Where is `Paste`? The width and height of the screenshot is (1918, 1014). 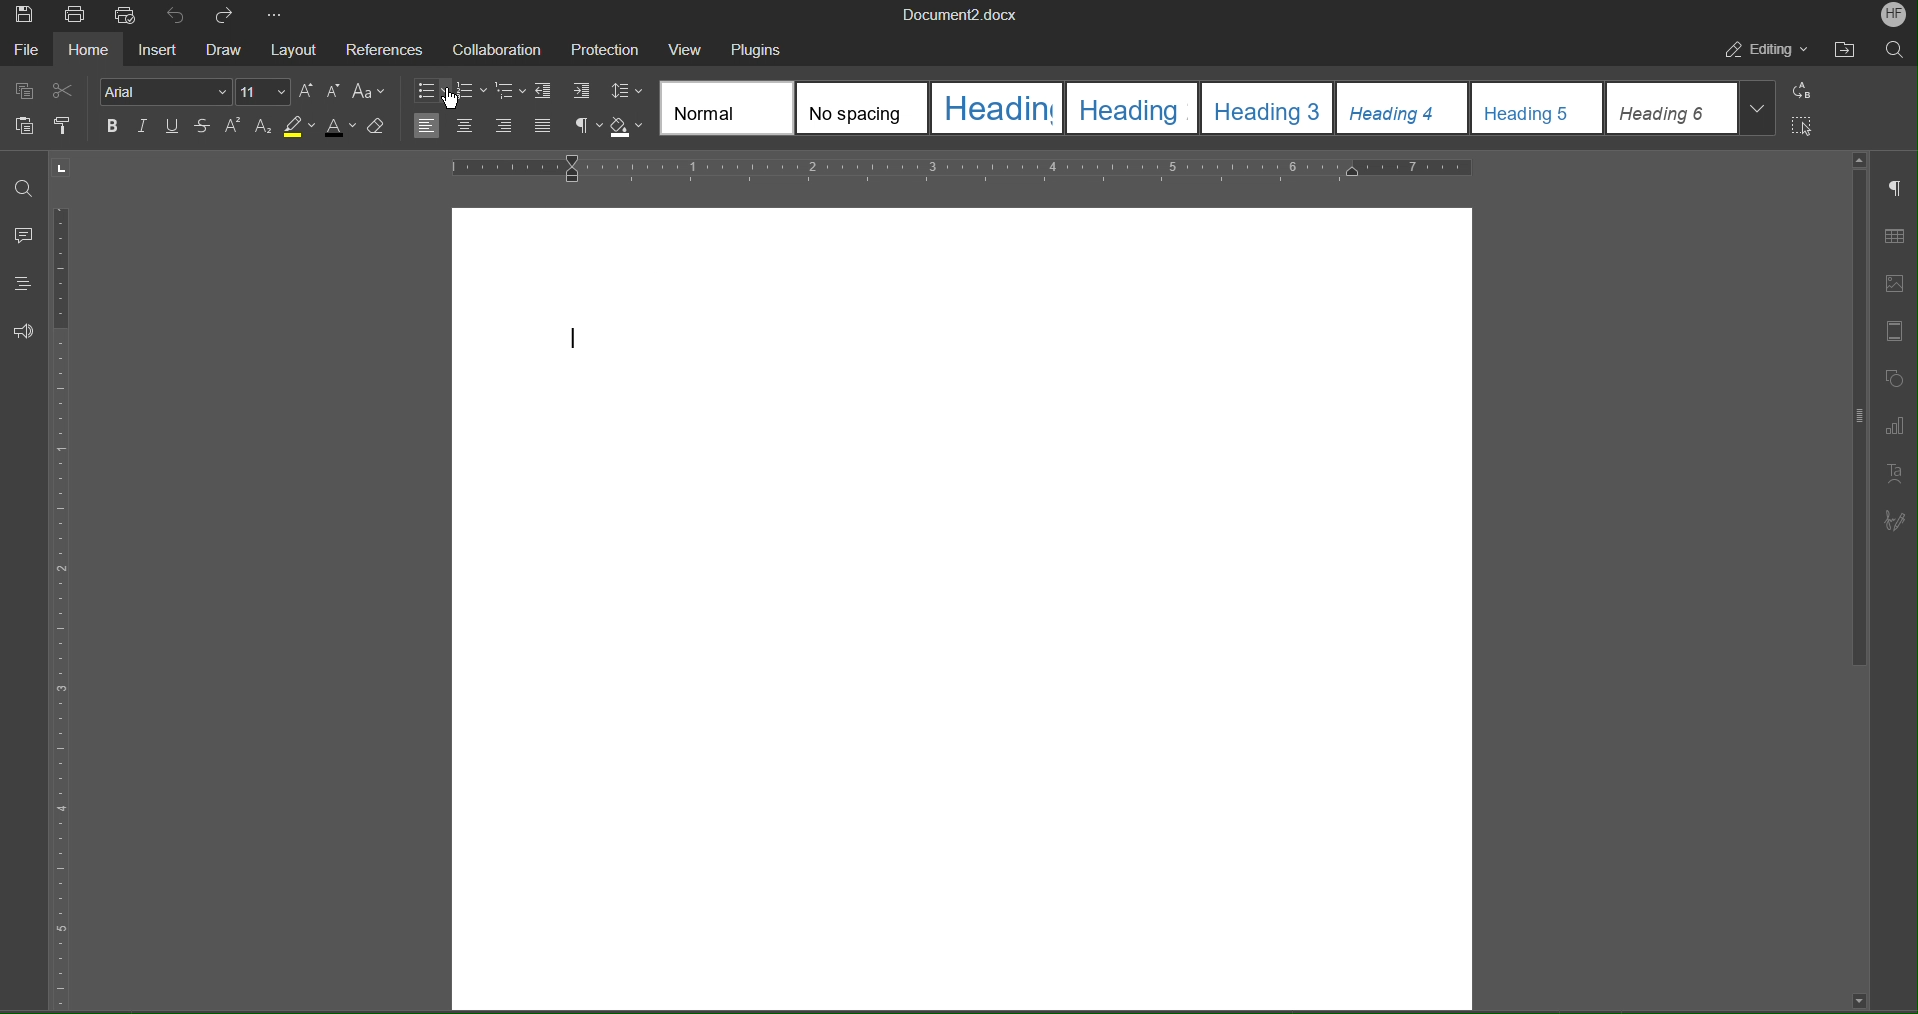
Paste is located at coordinates (23, 125).